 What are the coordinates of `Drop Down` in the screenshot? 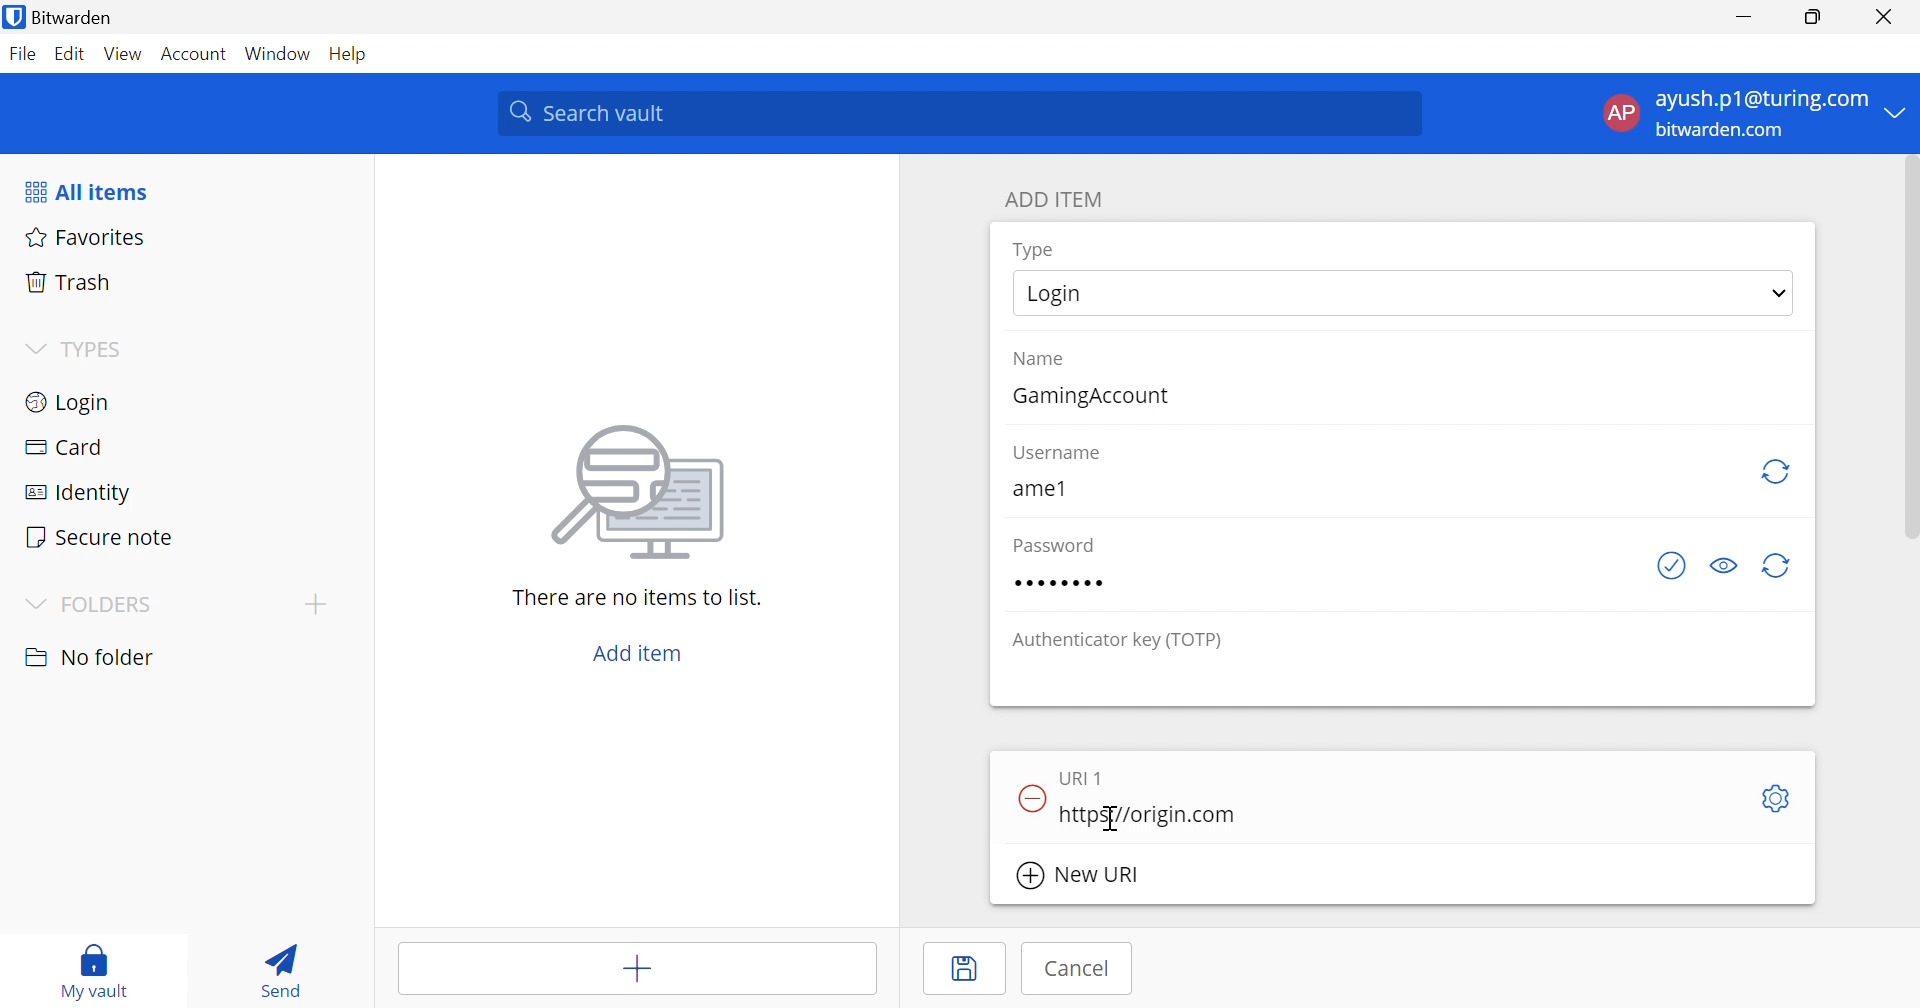 It's located at (31, 603).